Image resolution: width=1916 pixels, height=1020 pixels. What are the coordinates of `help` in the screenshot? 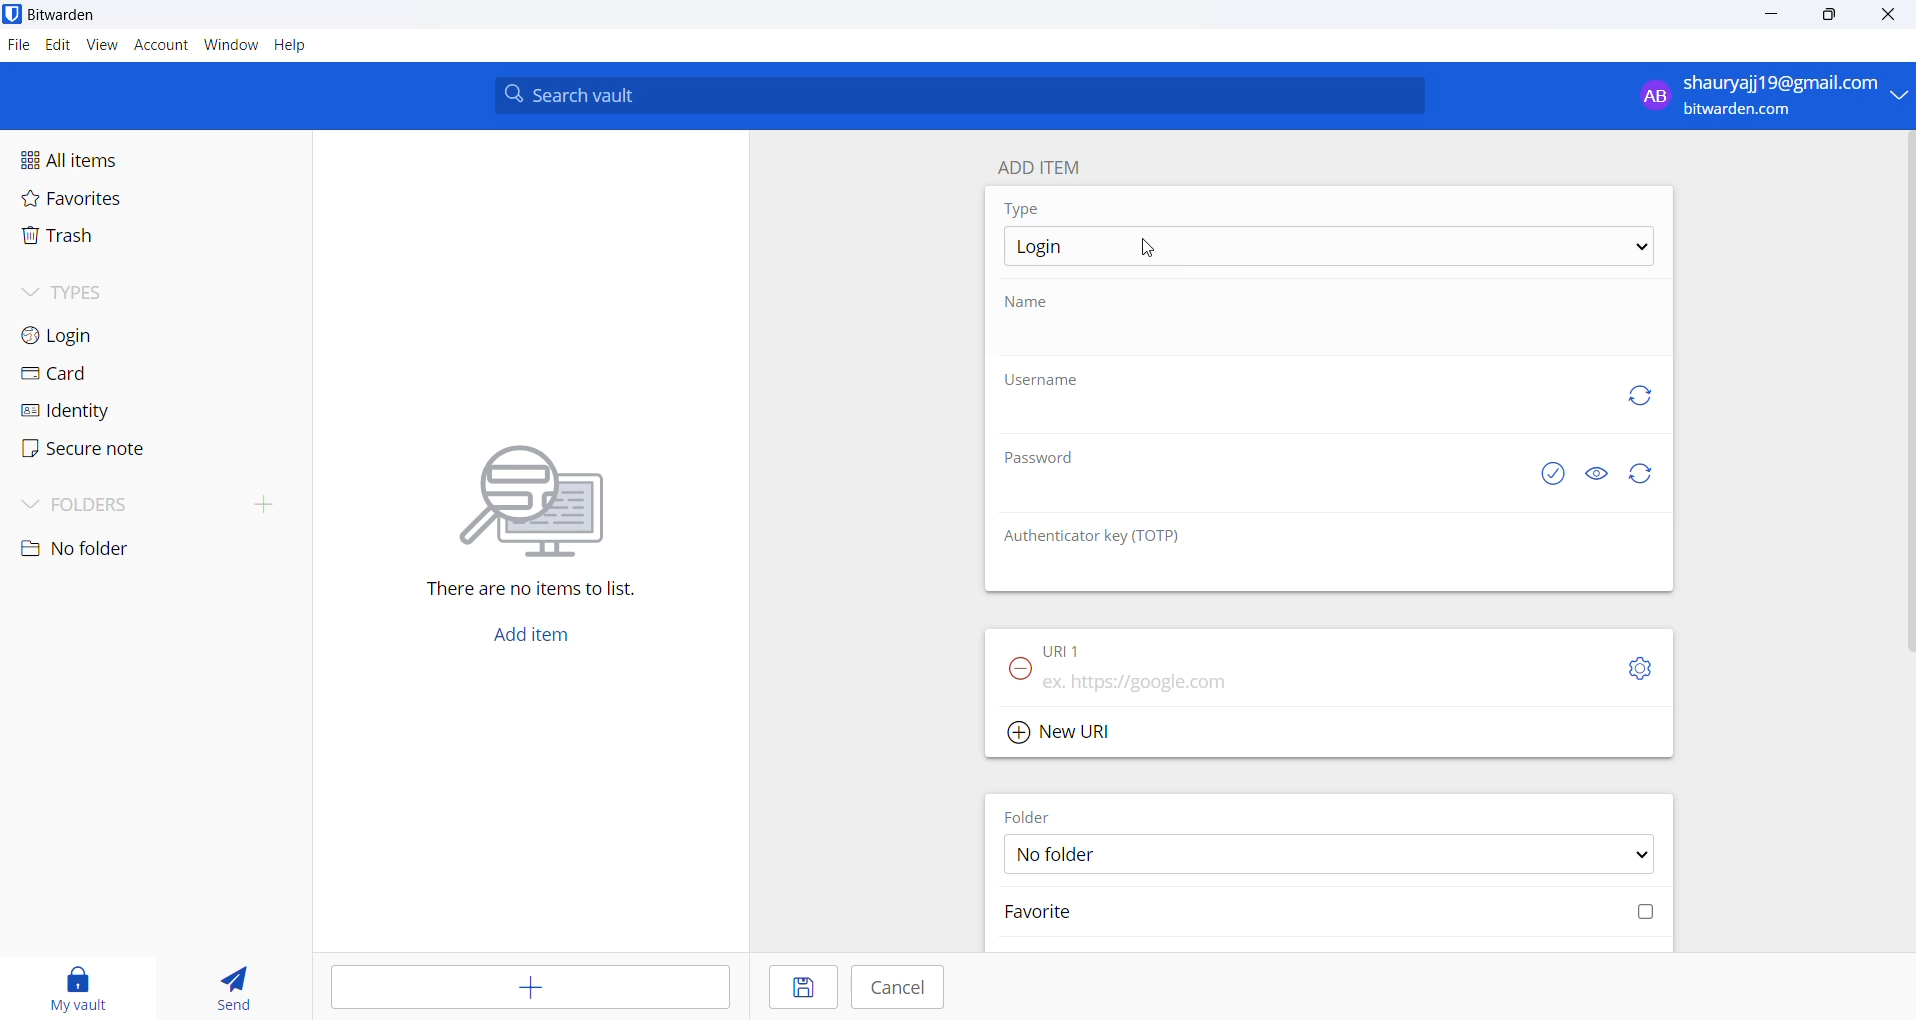 It's located at (292, 45).